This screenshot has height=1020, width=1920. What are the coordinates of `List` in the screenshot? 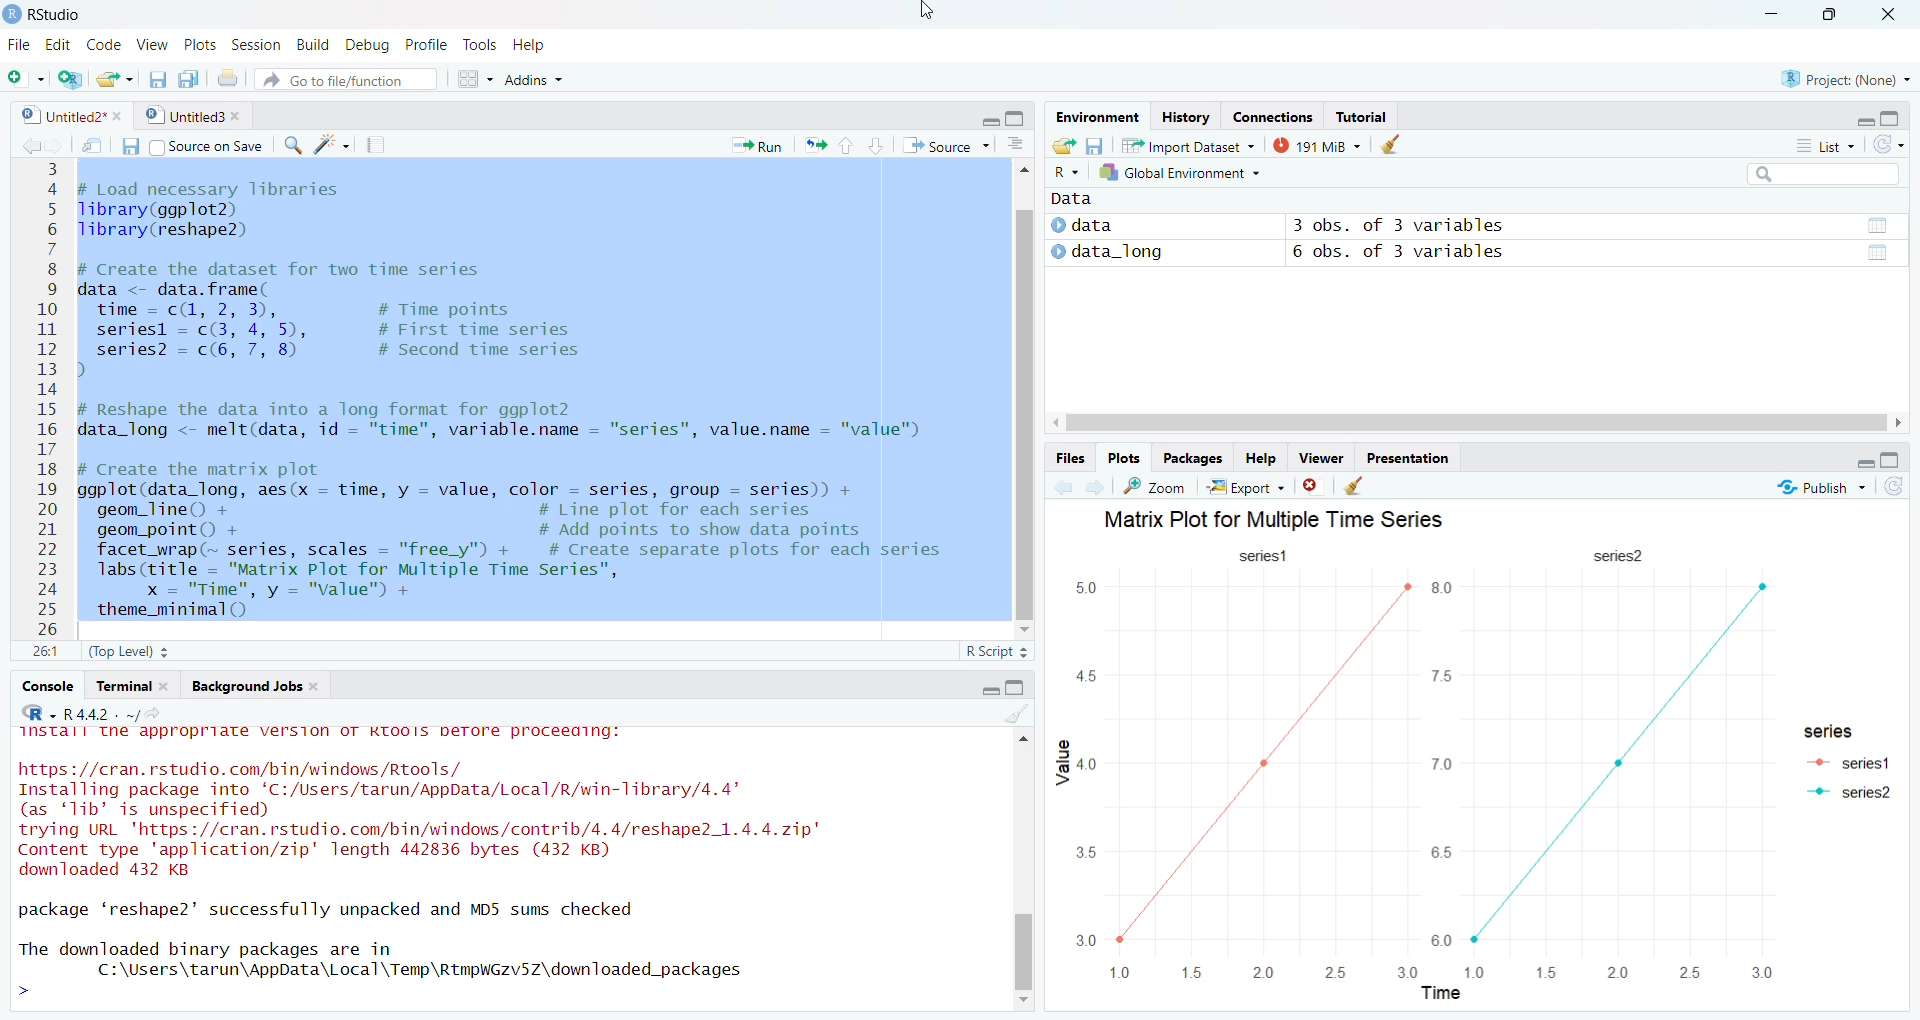 It's located at (1828, 146).